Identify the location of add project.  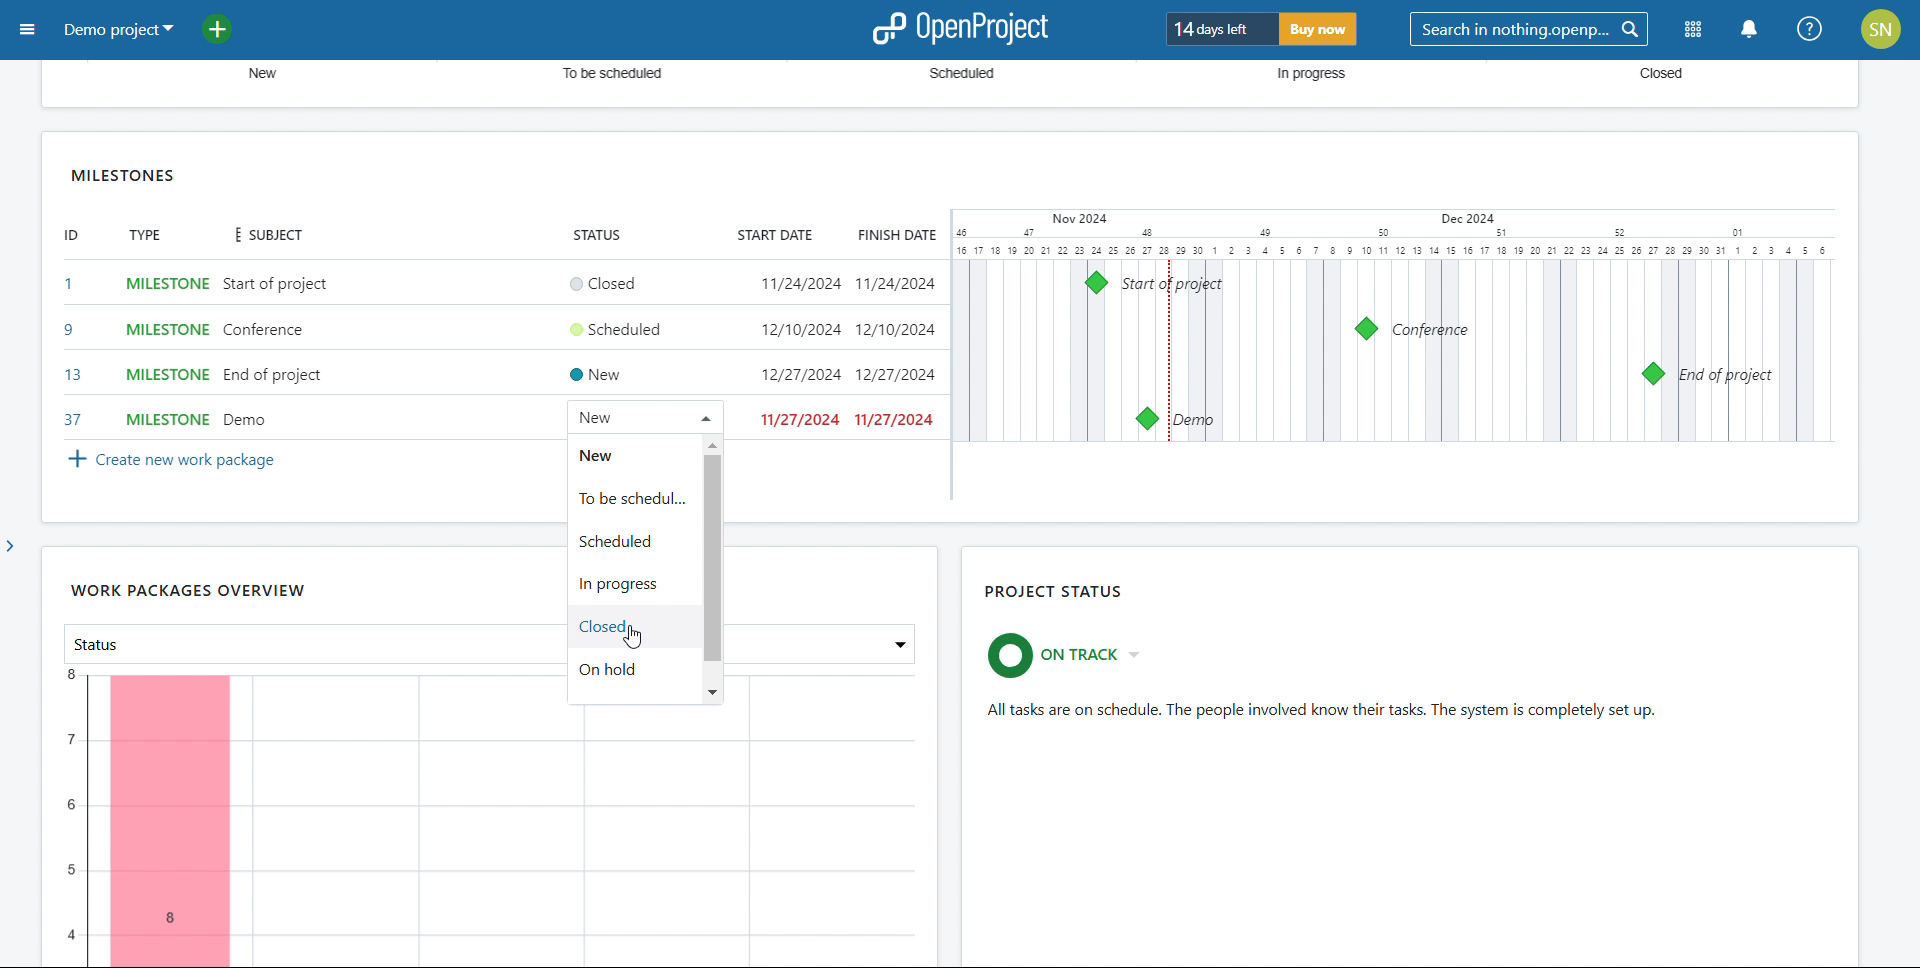
(229, 28).